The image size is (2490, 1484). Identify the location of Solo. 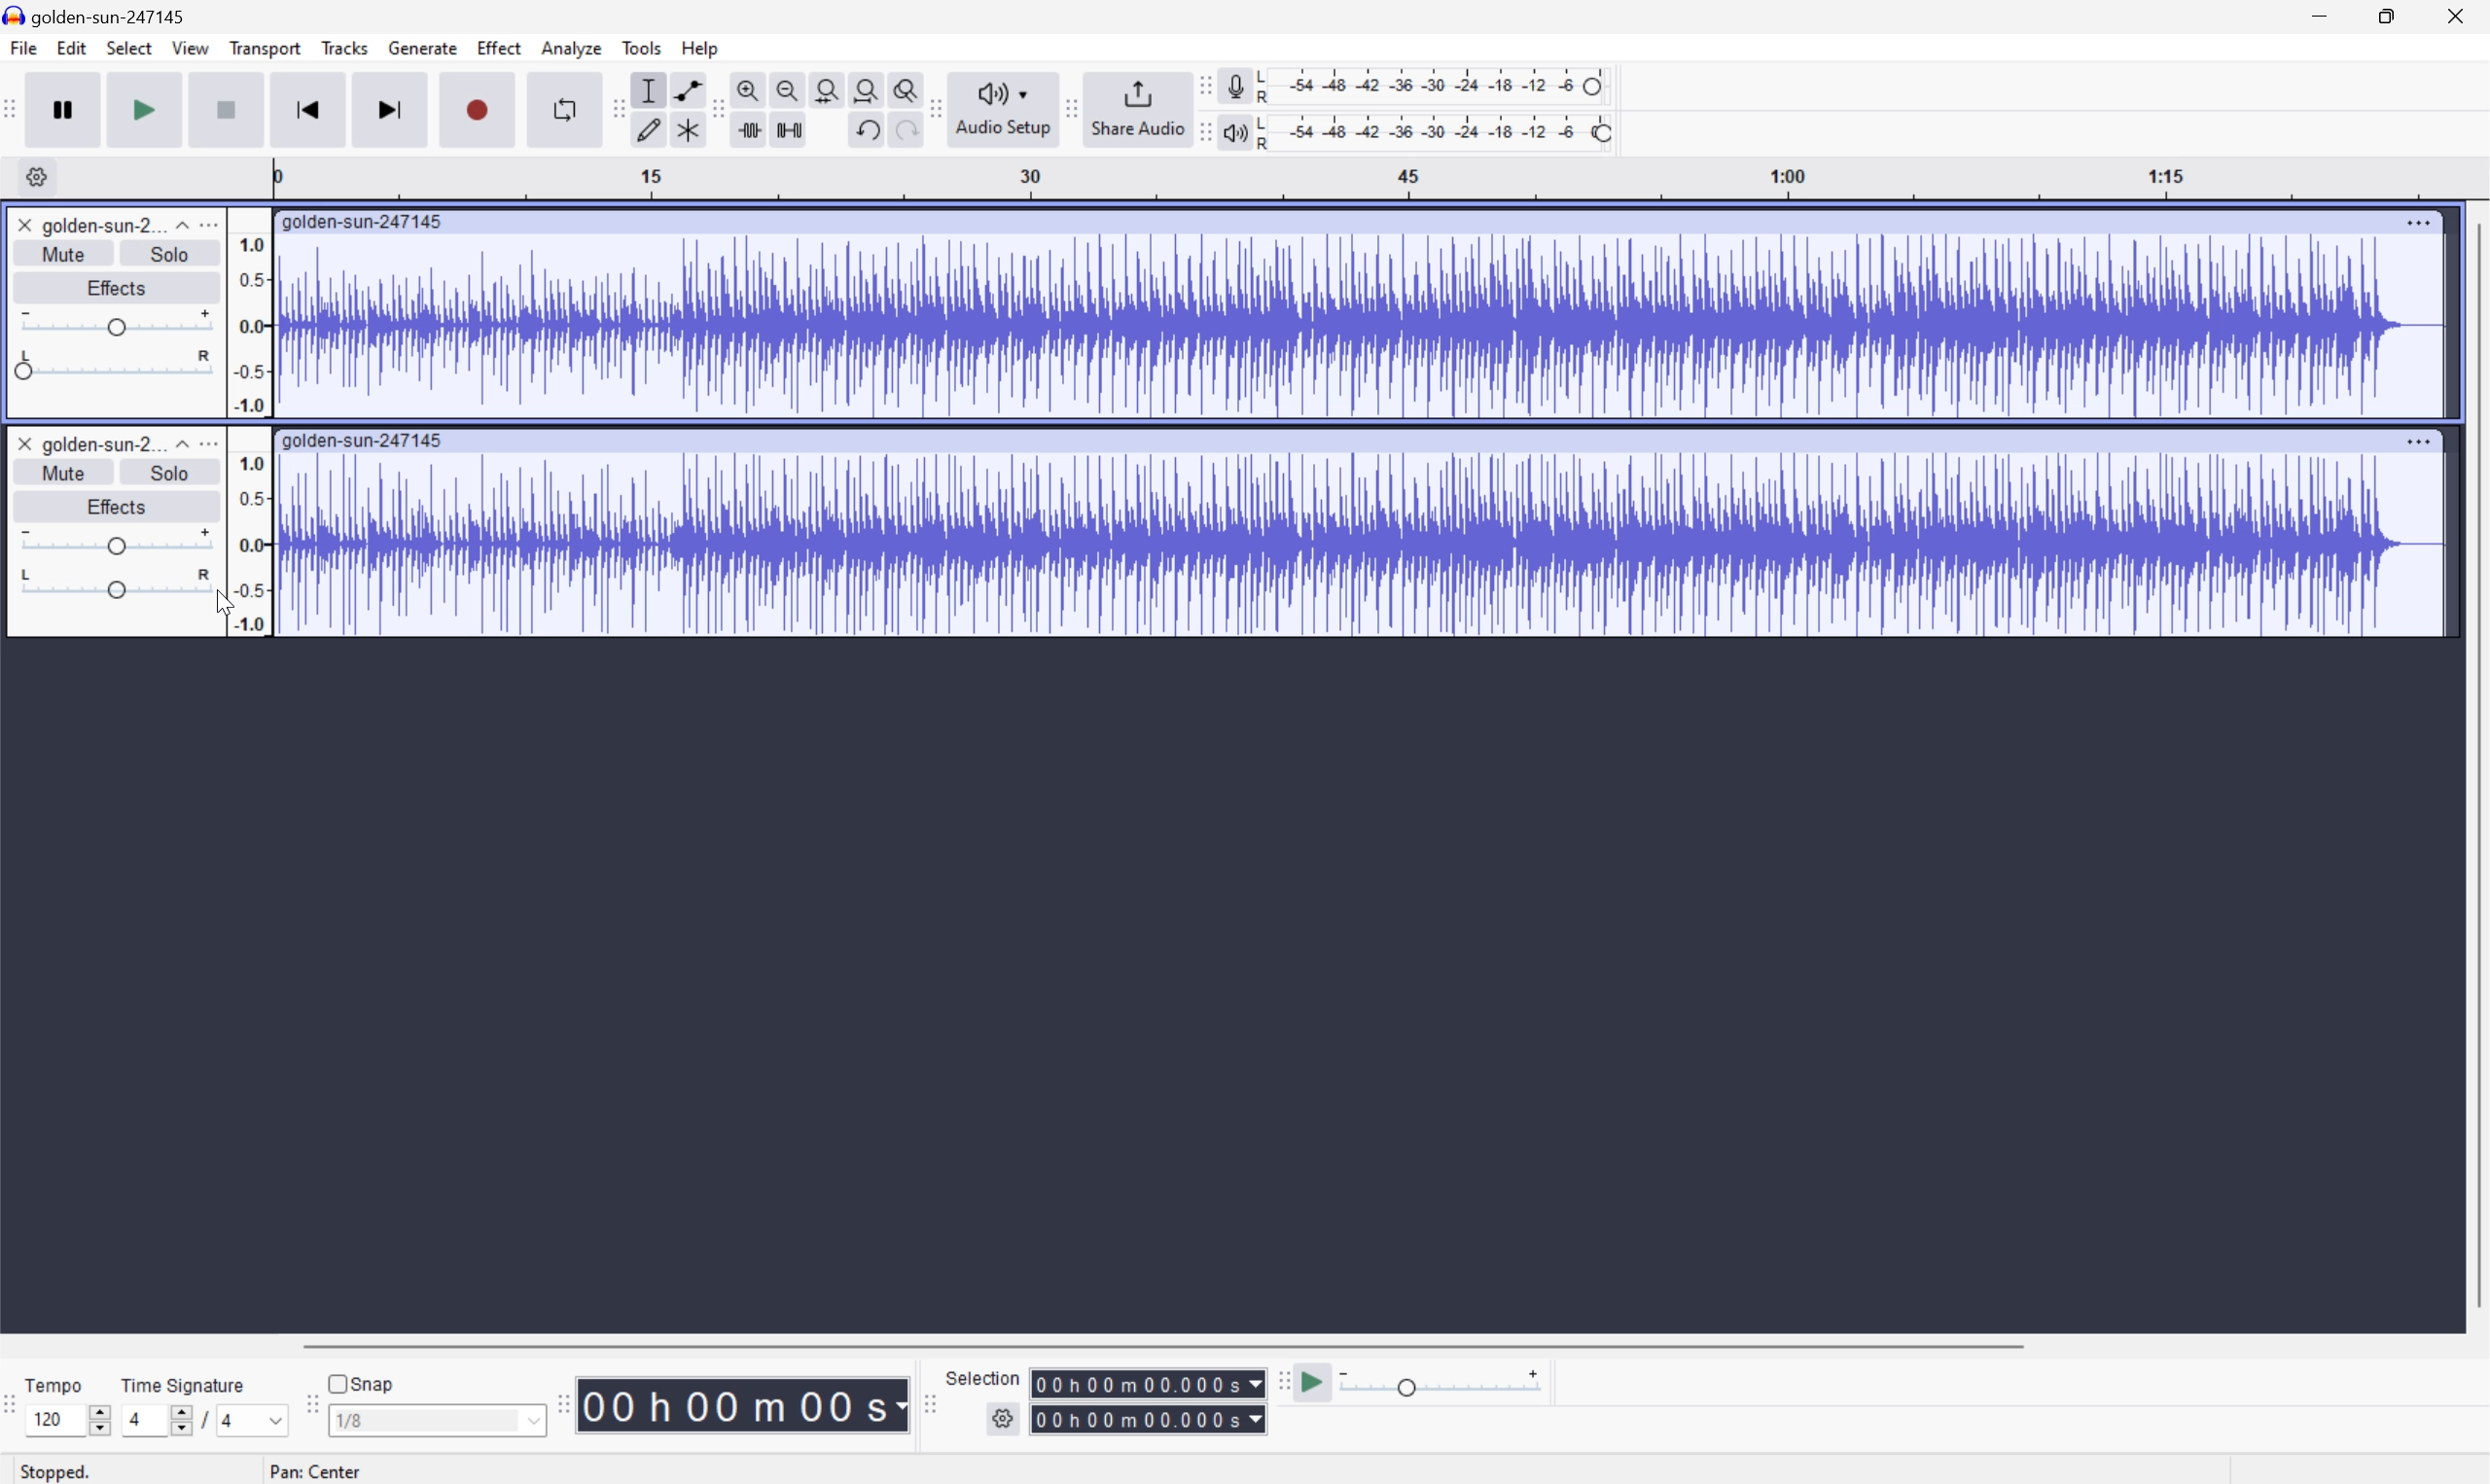
(171, 254).